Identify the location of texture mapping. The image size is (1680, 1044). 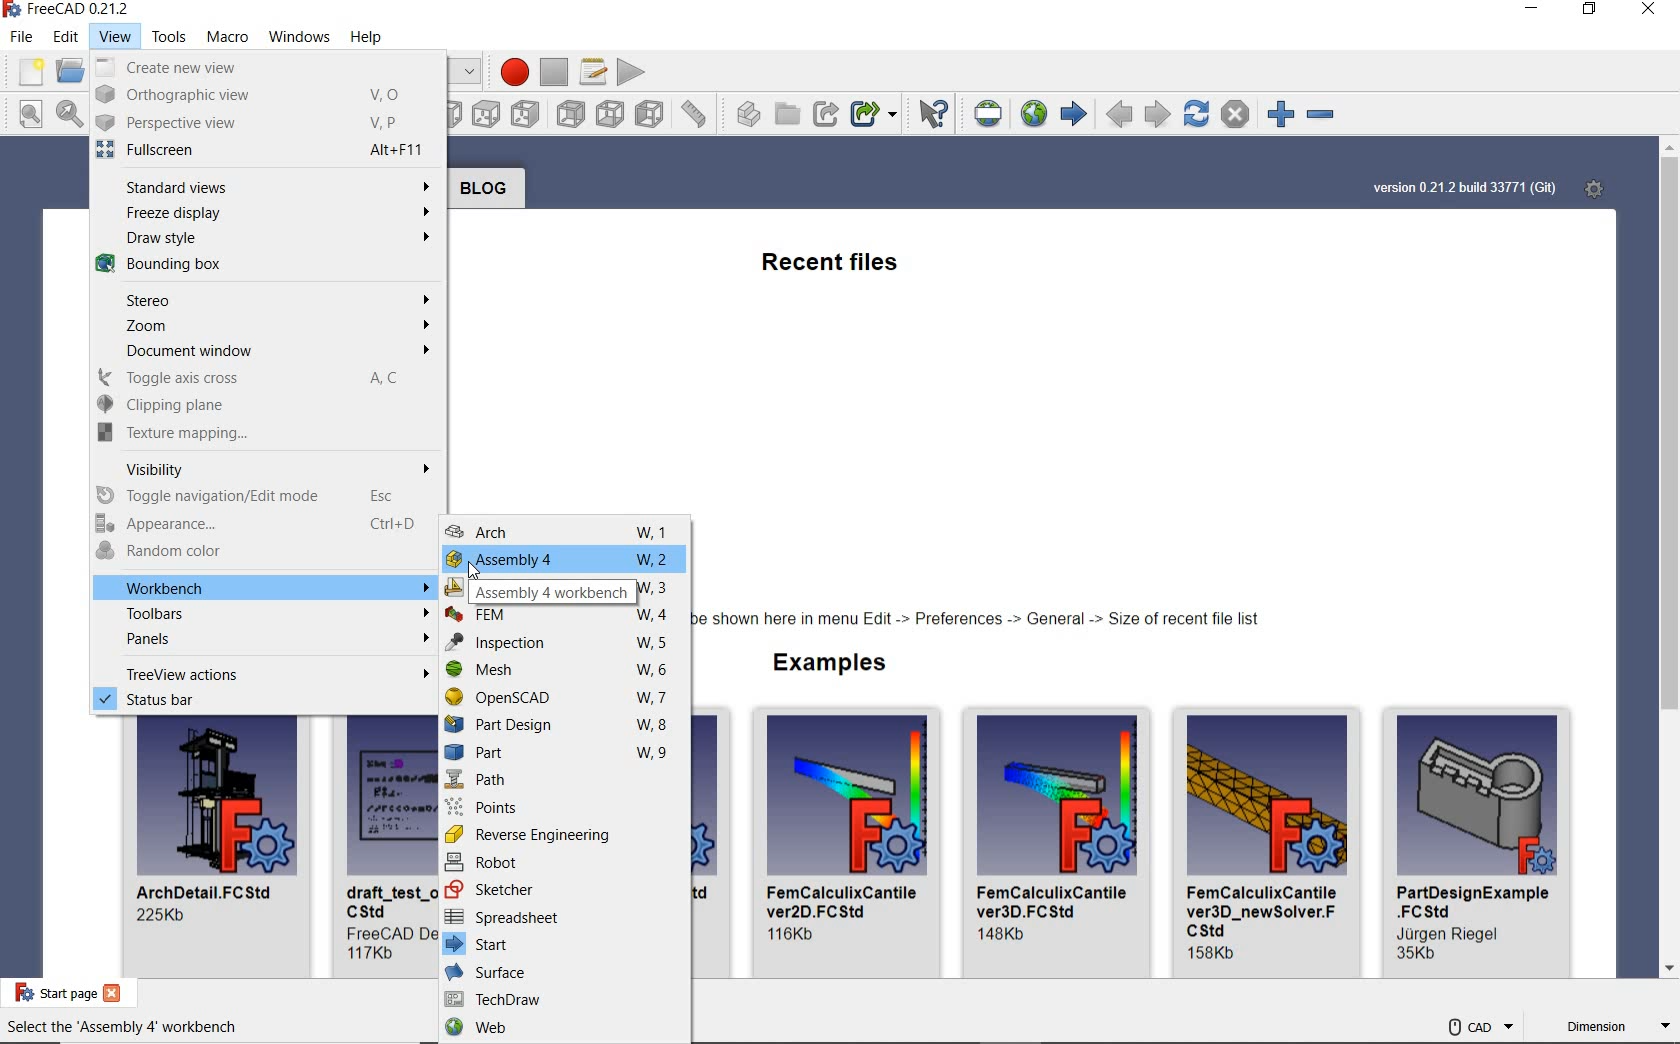
(267, 433).